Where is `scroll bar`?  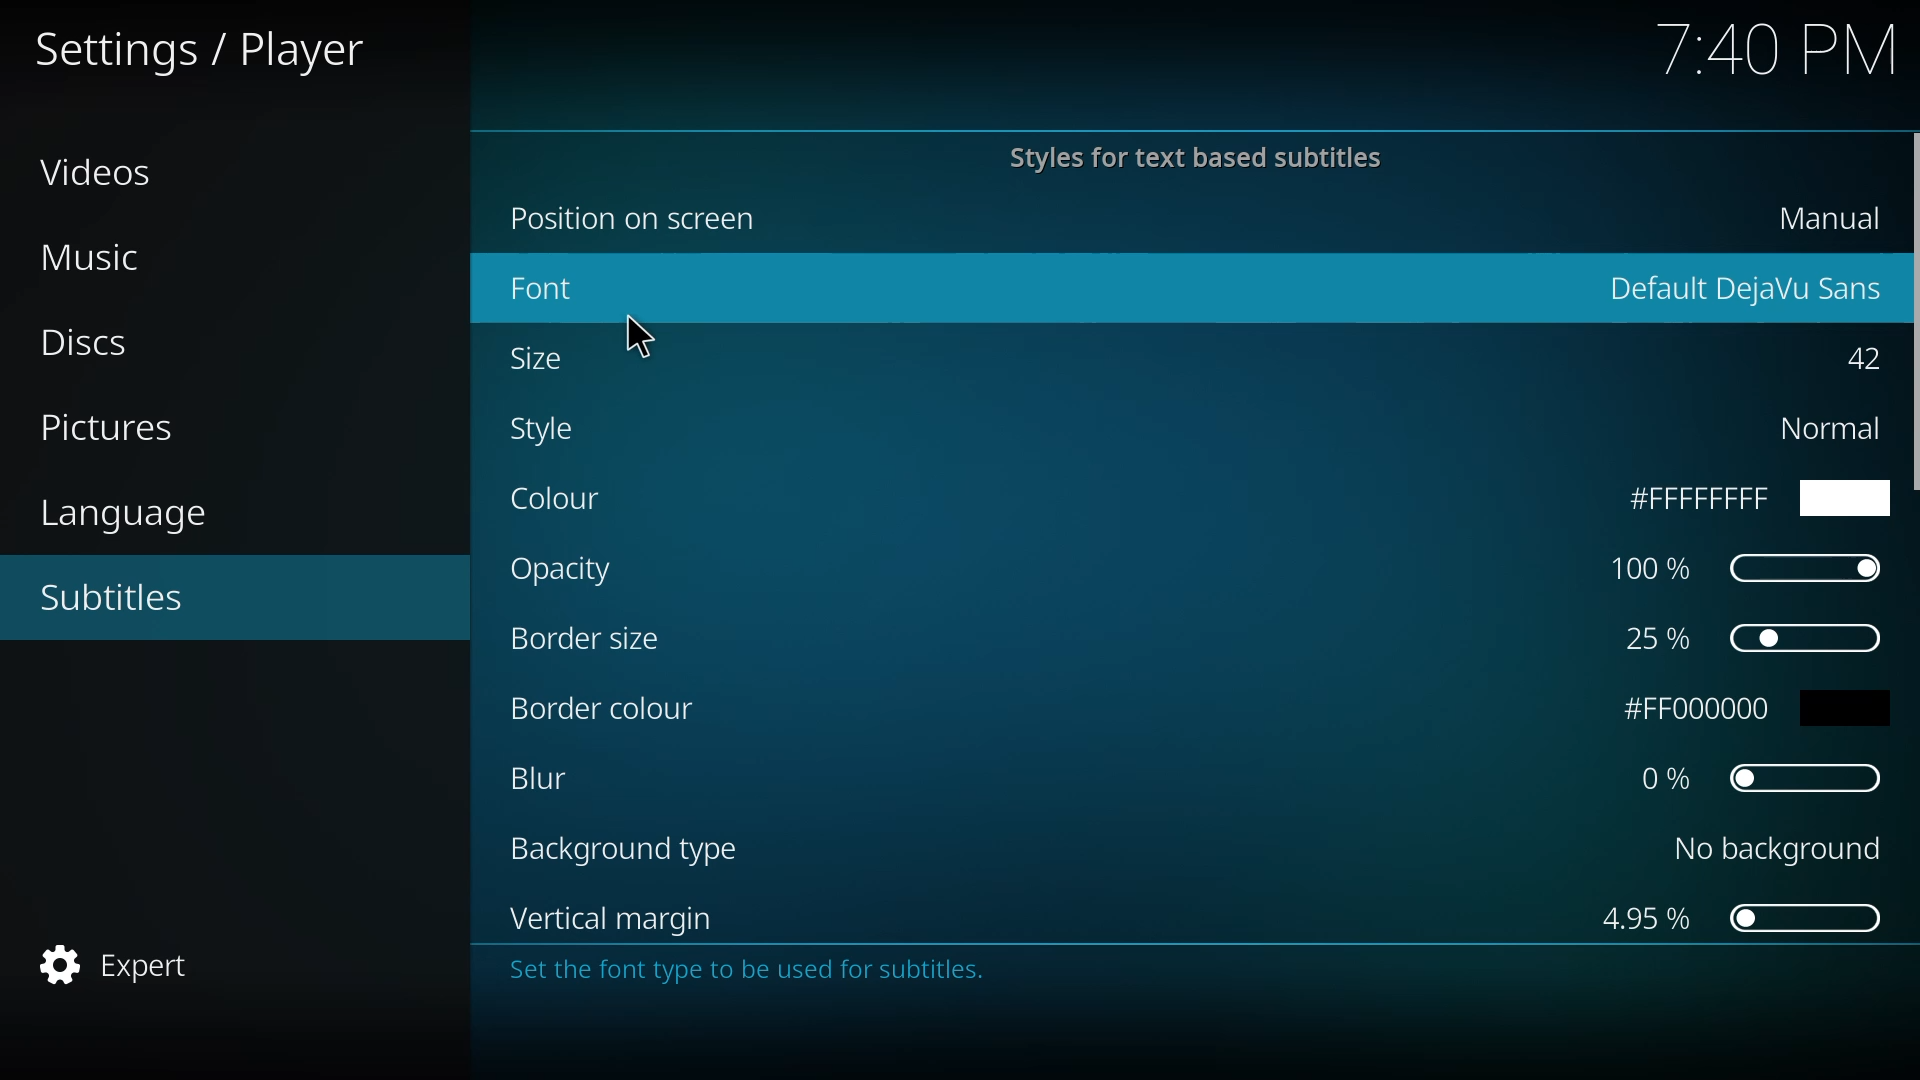
scroll bar is located at coordinates (1921, 314).